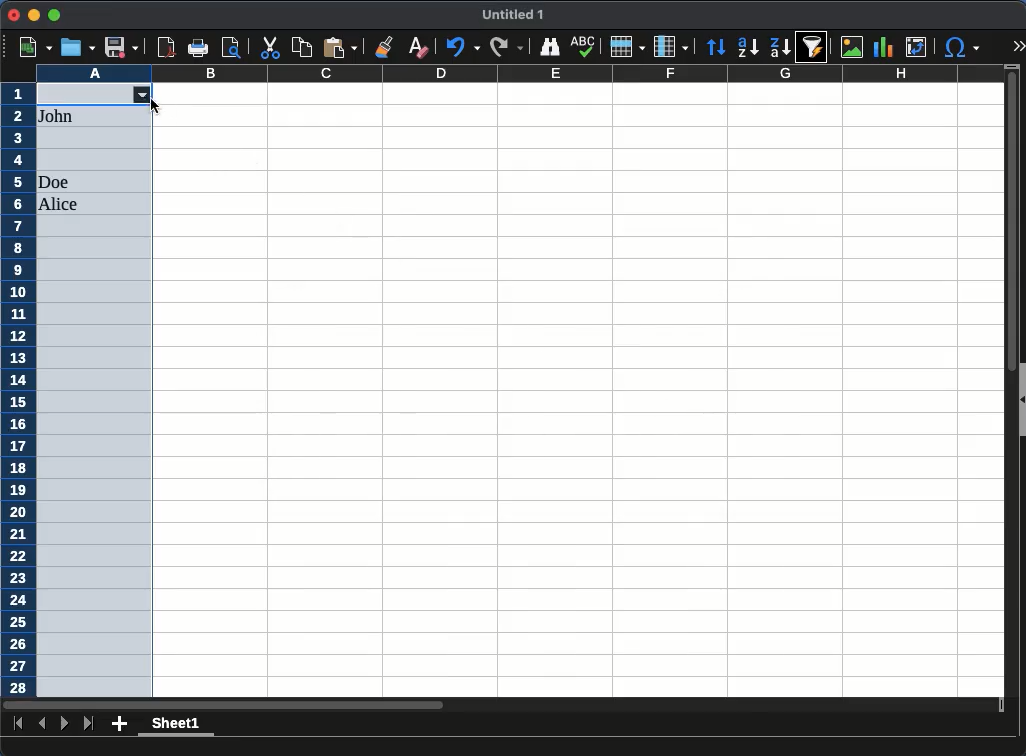 Image resolution: width=1026 pixels, height=756 pixels. Describe the element at coordinates (155, 106) in the screenshot. I see `cursor` at that location.